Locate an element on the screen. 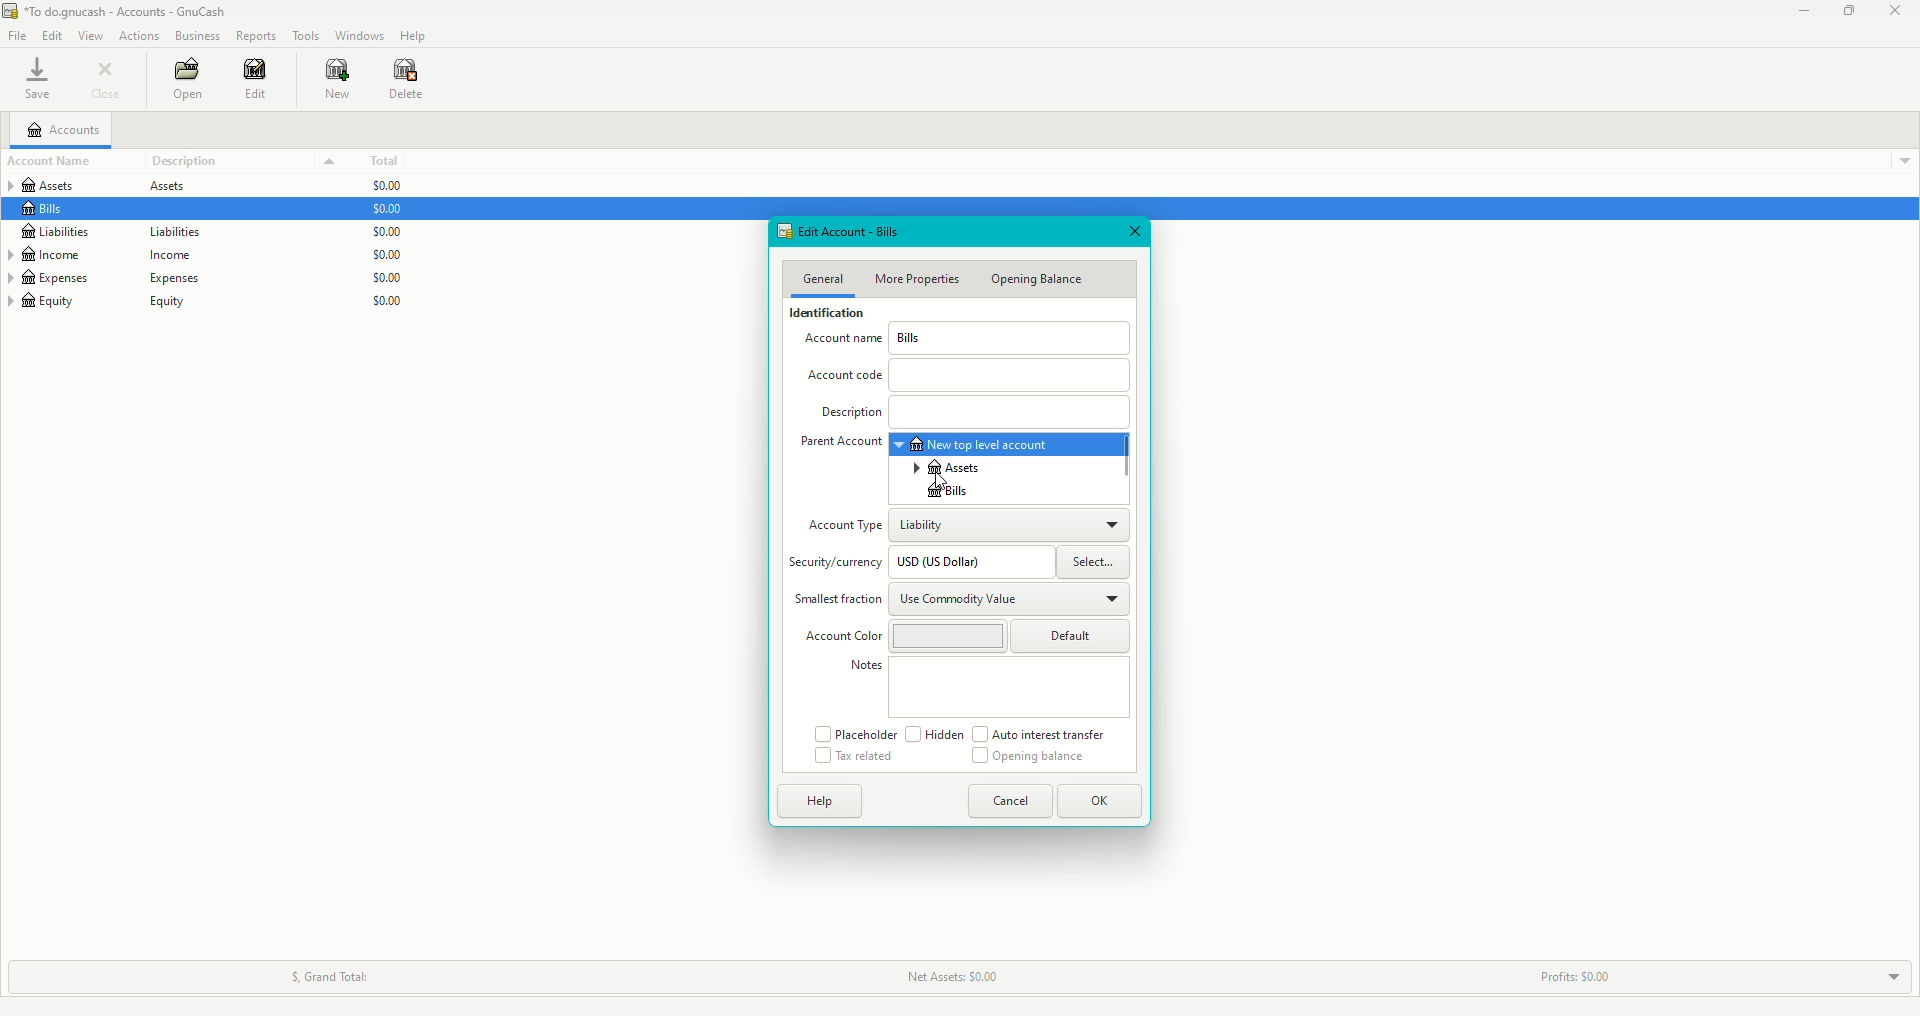 The width and height of the screenshot is (1920, 1016). Account Name is located at coordinates (841, 342).